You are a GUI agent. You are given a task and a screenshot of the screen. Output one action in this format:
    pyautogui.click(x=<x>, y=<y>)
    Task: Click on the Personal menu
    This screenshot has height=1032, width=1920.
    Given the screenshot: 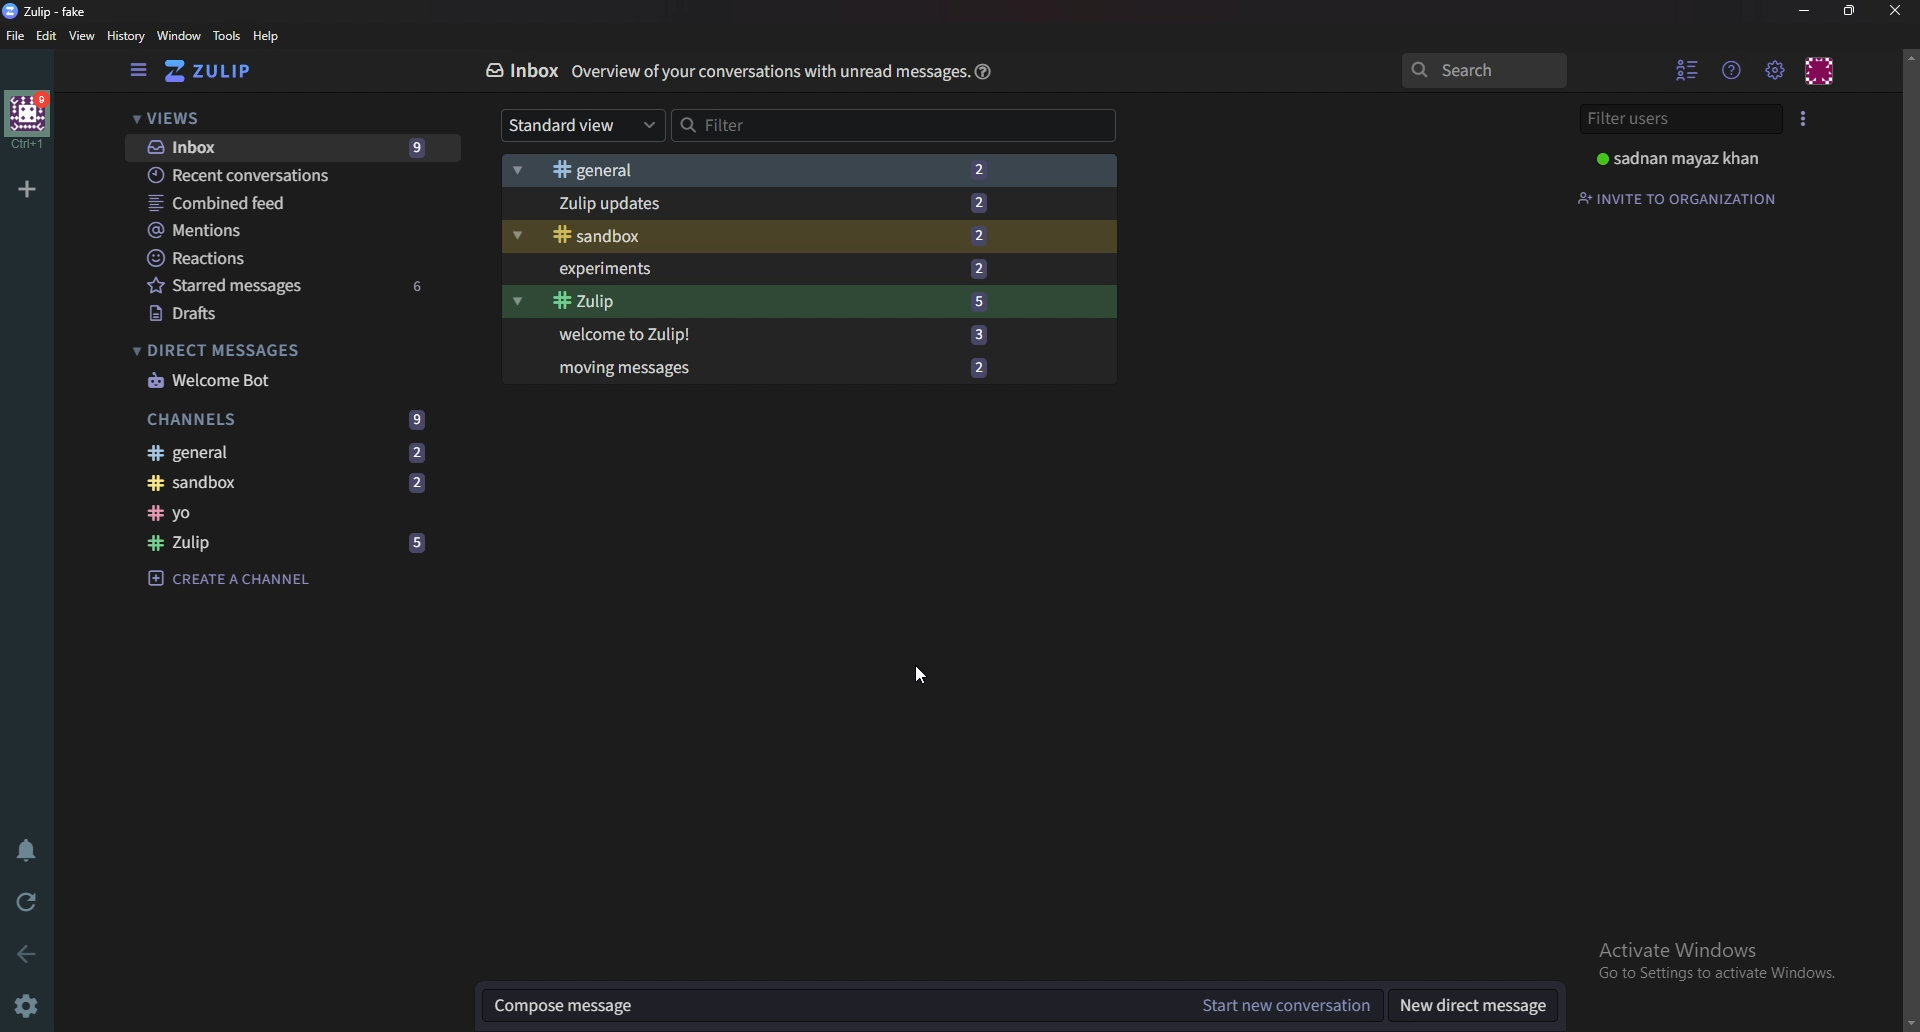 What is the action you would take?
    pyautogui.click(x=1823, y=70)
    